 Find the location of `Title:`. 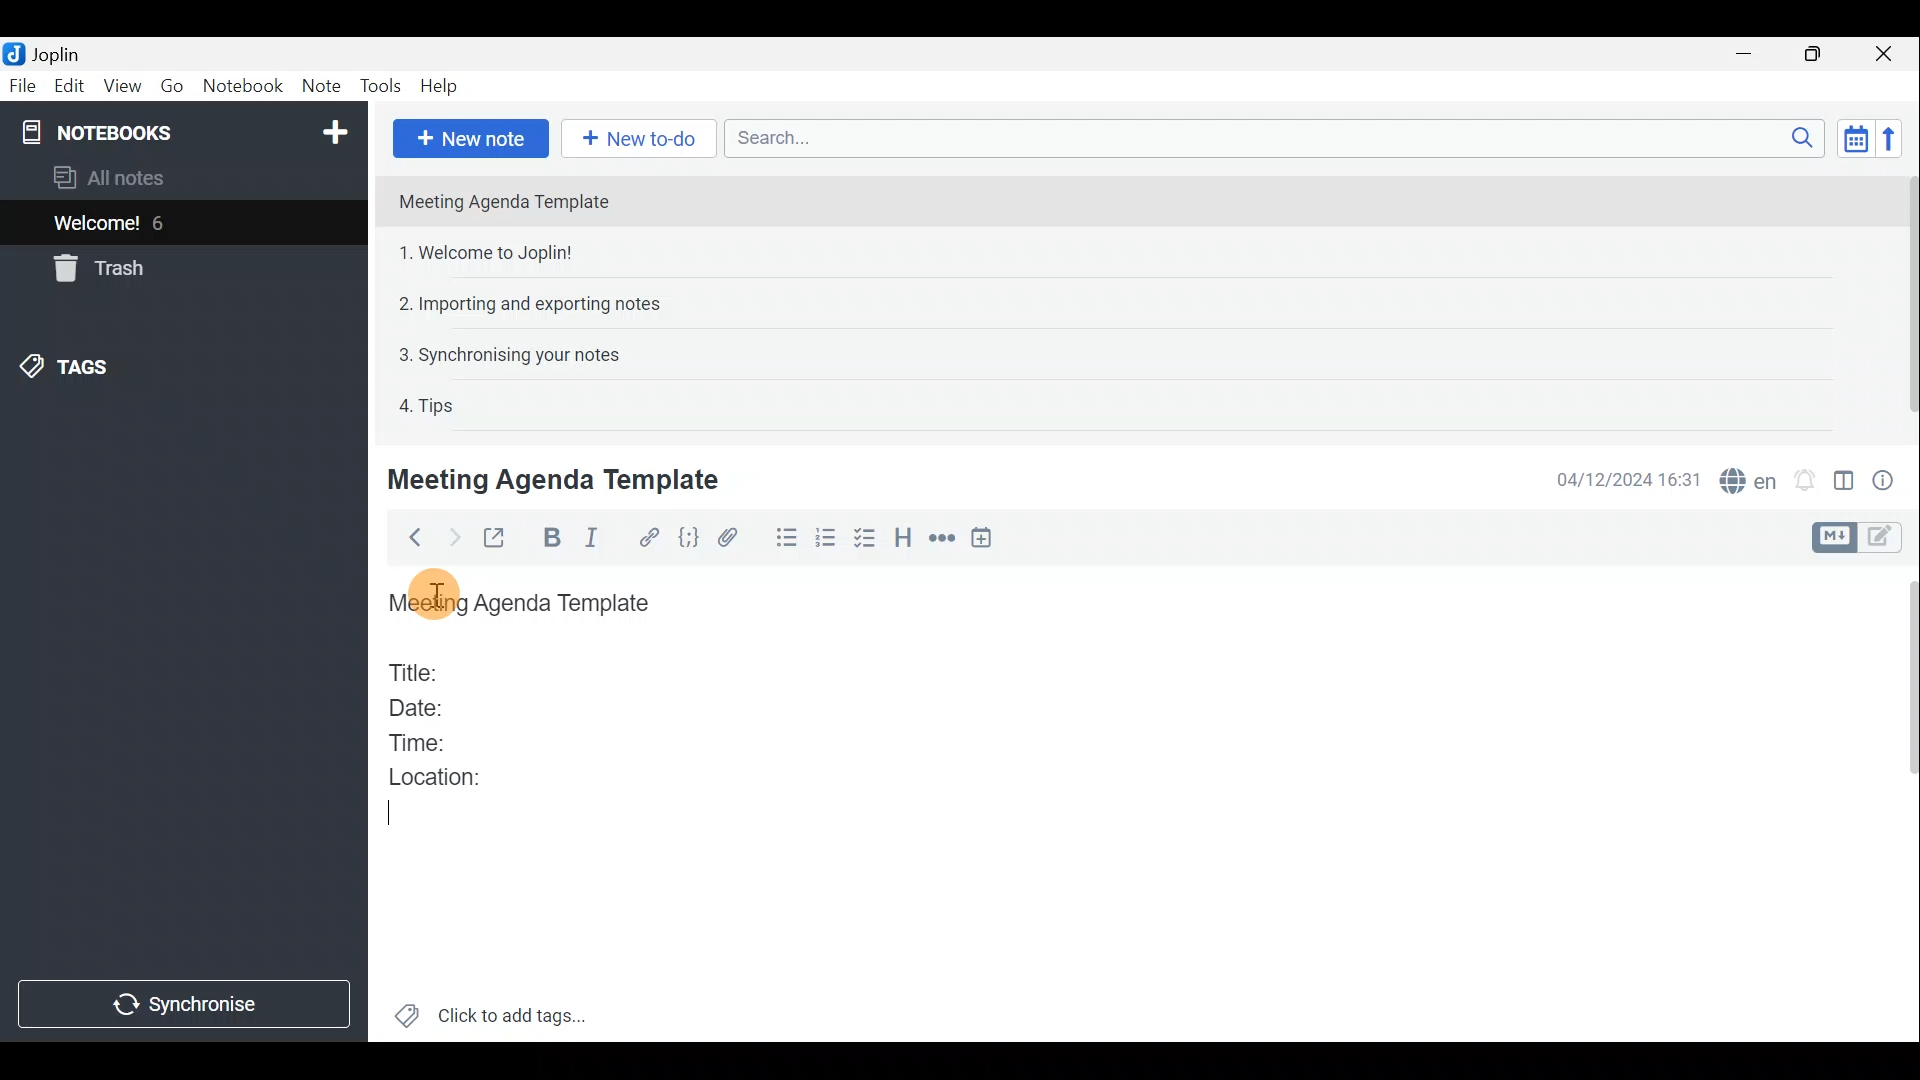

Title: is located at coordinates (417, 669).